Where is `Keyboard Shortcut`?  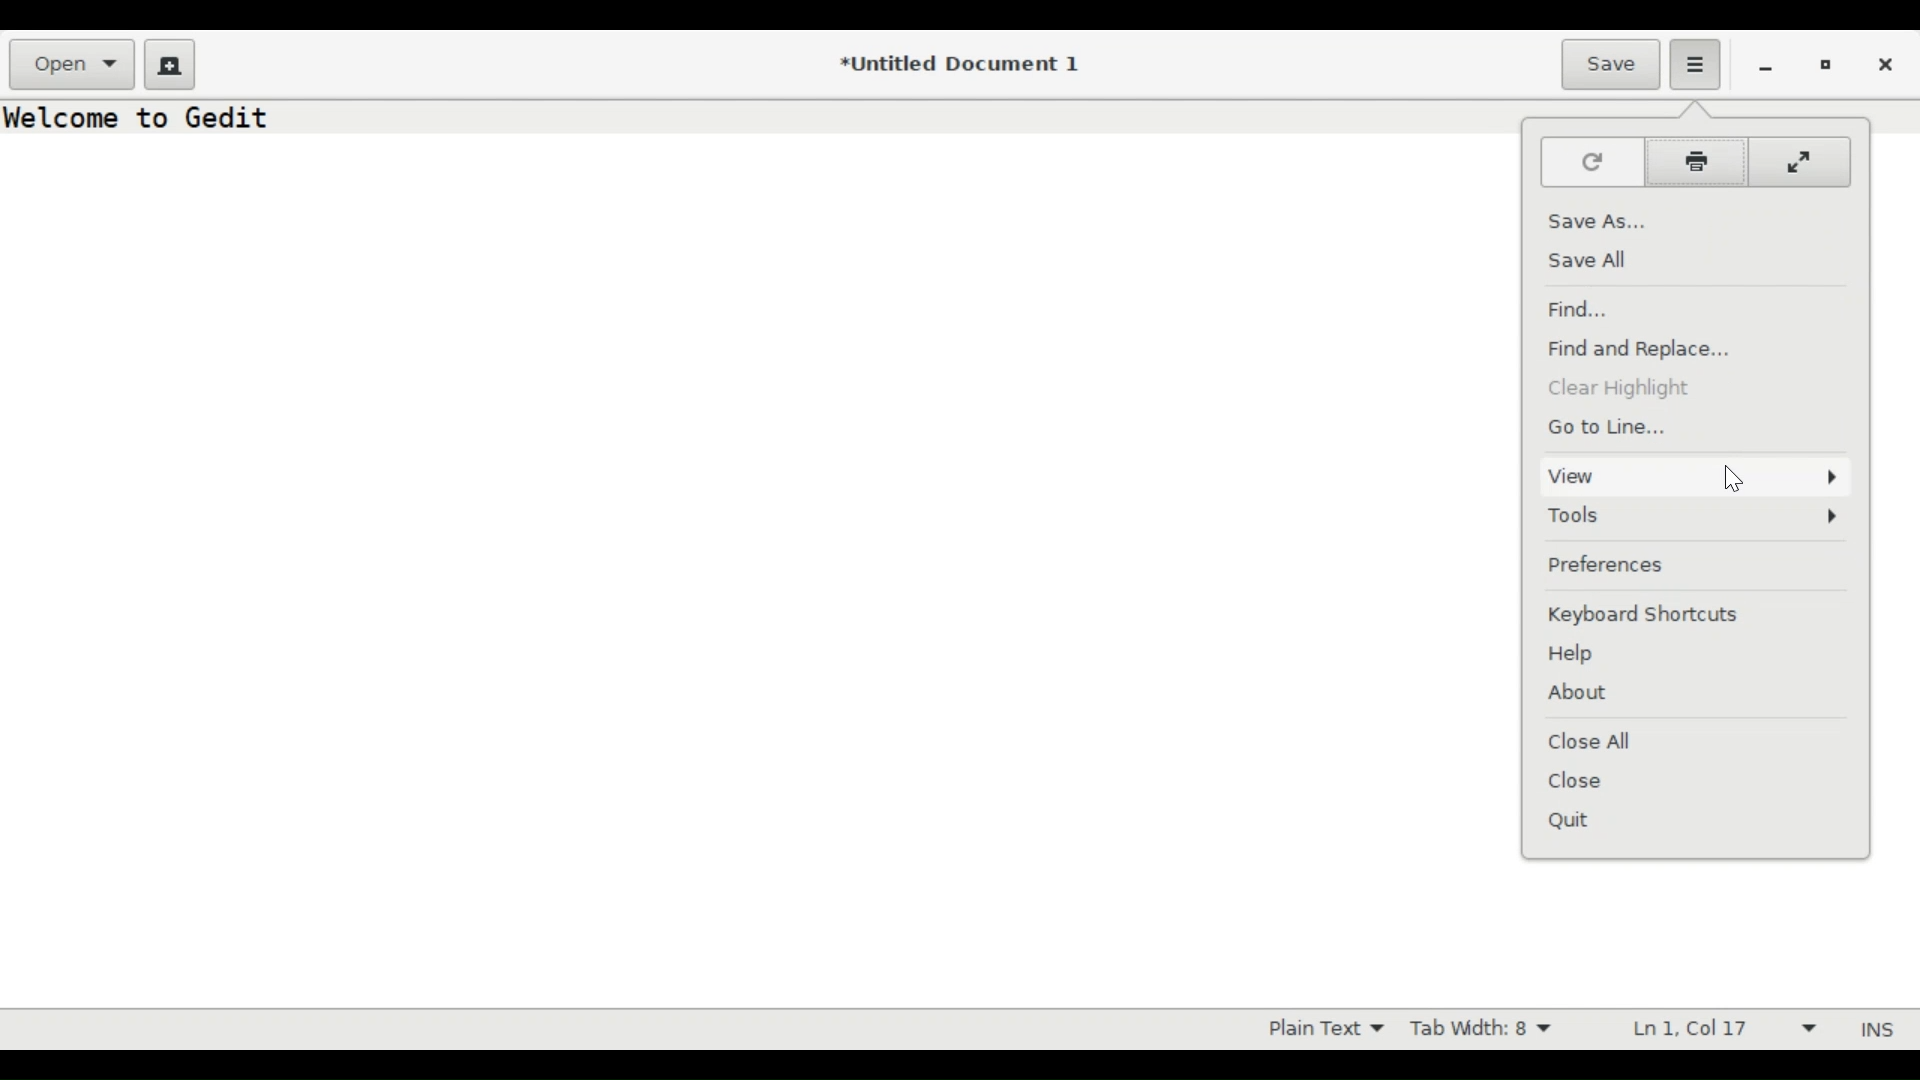 Keyboard Shortcut is located at coordinates (1689, 614).